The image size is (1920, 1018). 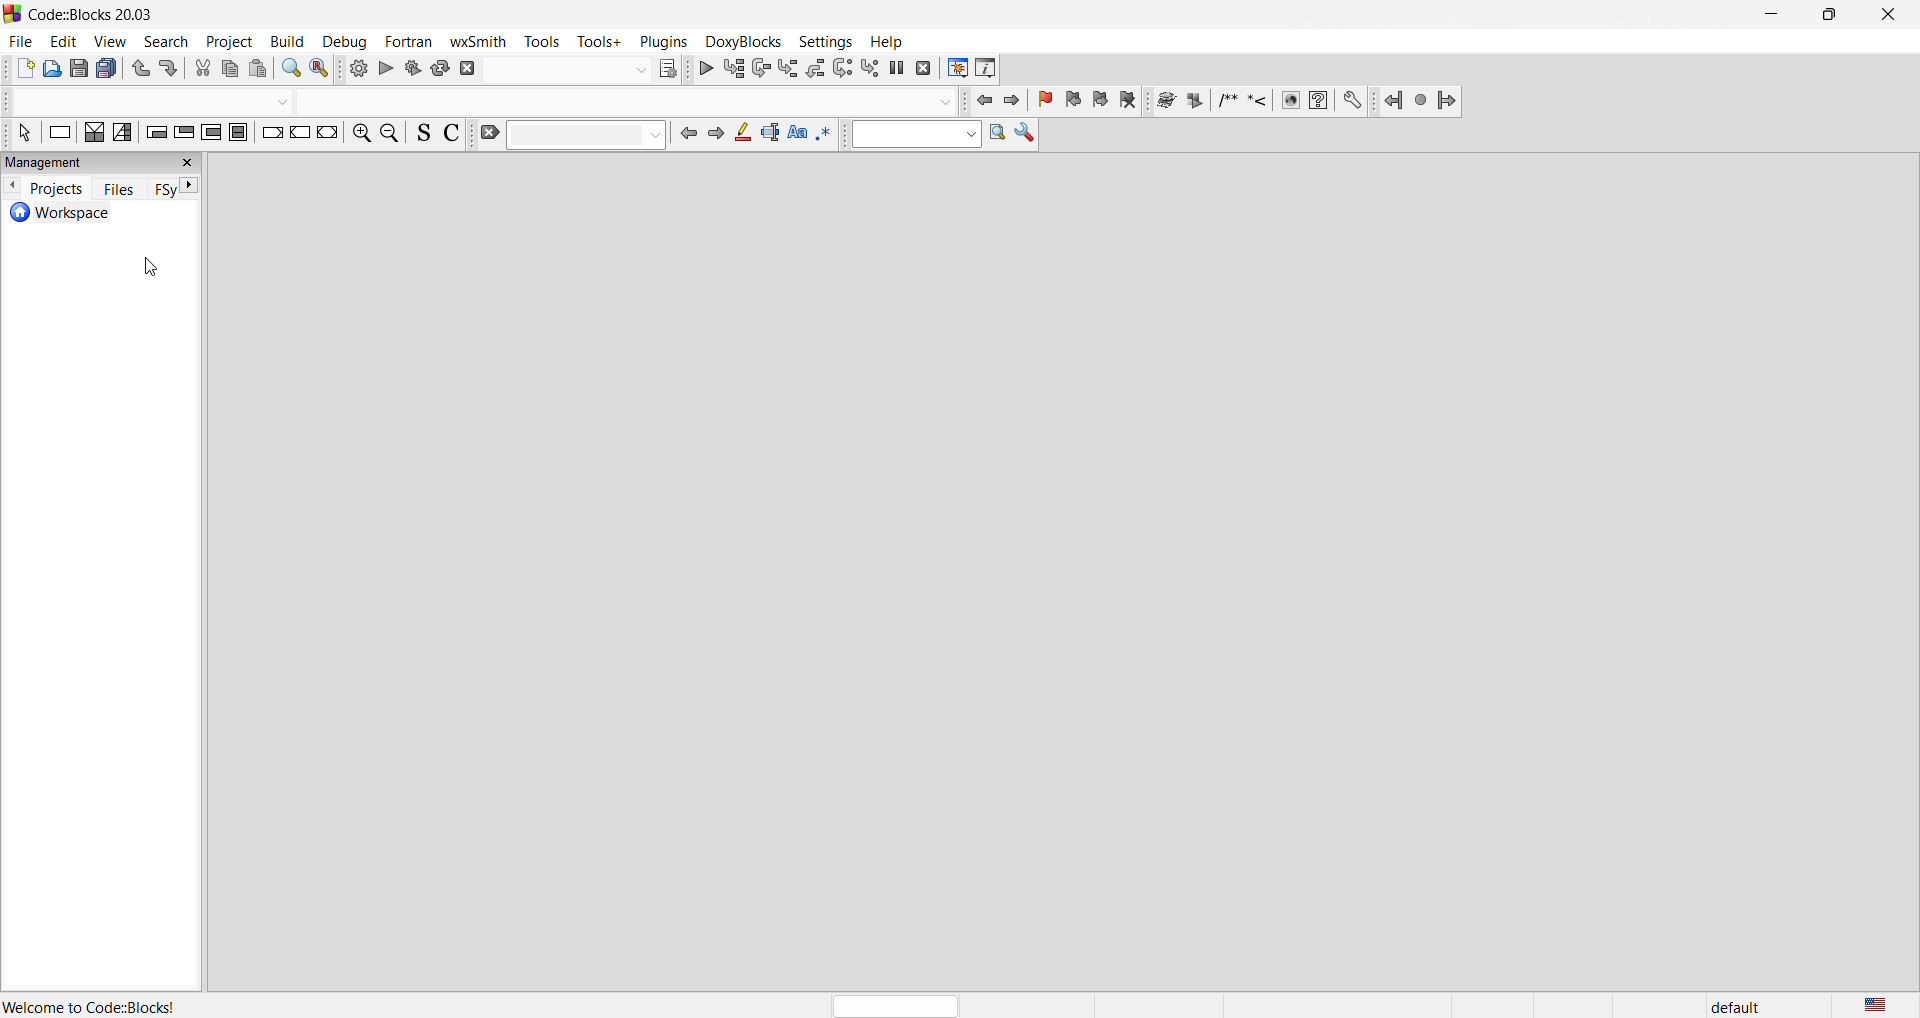 What do you see at coordinates (1354, 101) in the screenshot?
I see `Preferences` at bounding box center [1354, 101].